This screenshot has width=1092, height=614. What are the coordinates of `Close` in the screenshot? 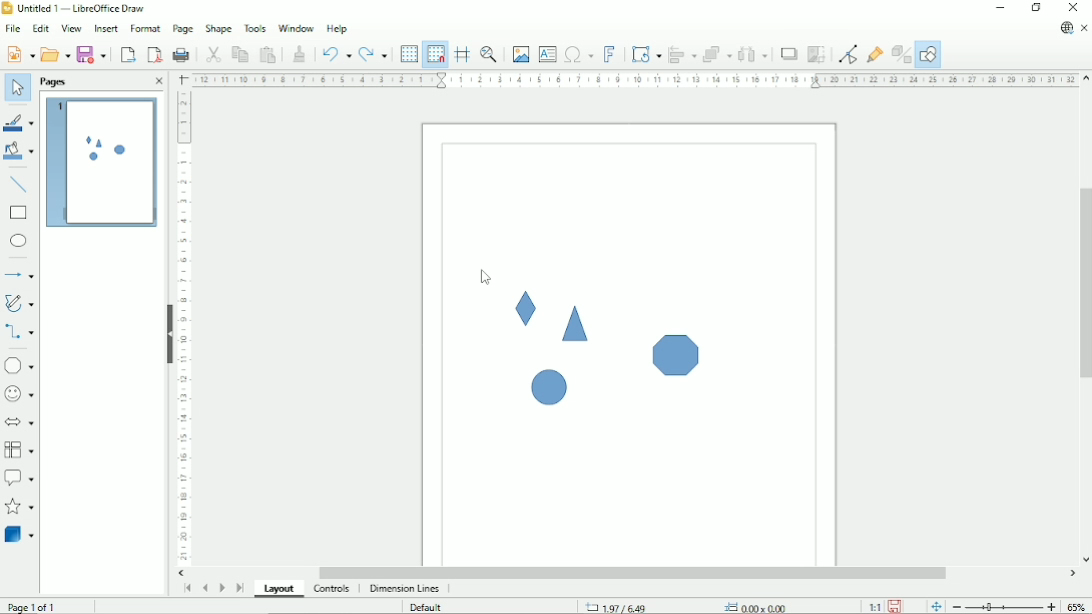 It's located at (1076, 8).